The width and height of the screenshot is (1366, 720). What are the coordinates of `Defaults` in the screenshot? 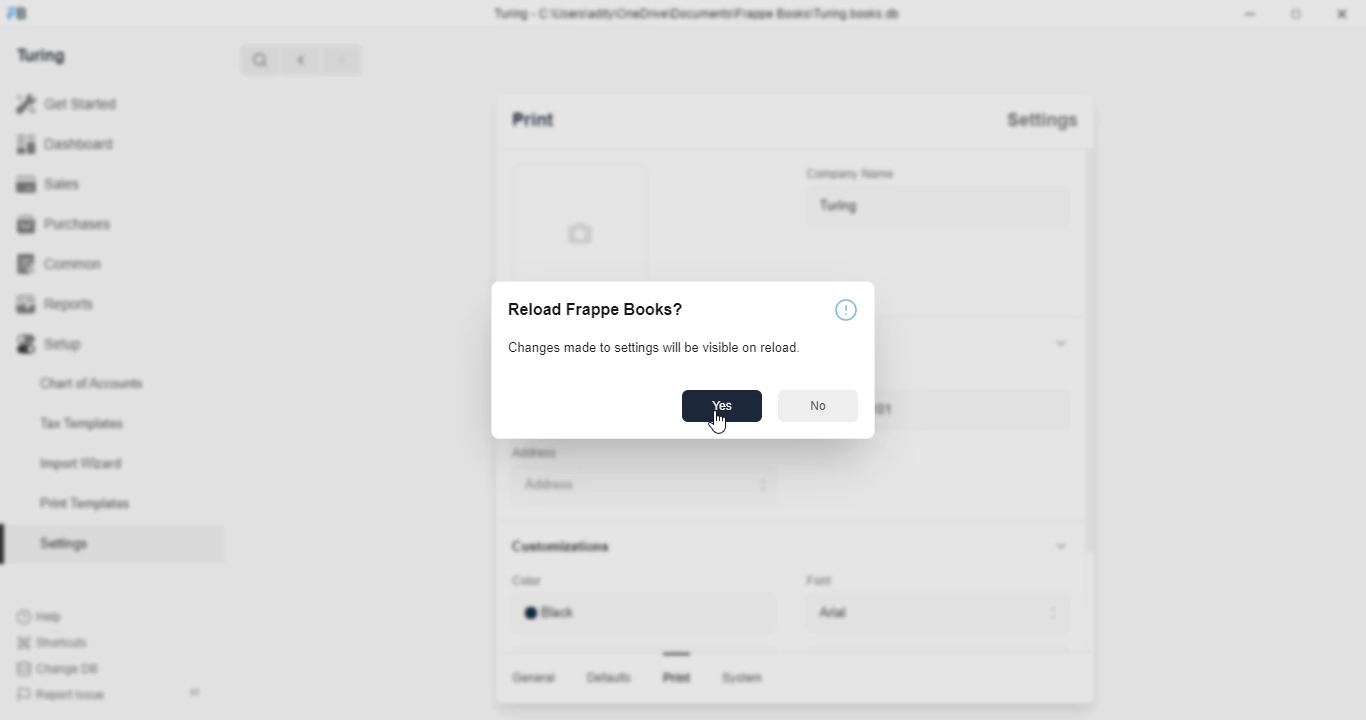 It's located at (606, 678).